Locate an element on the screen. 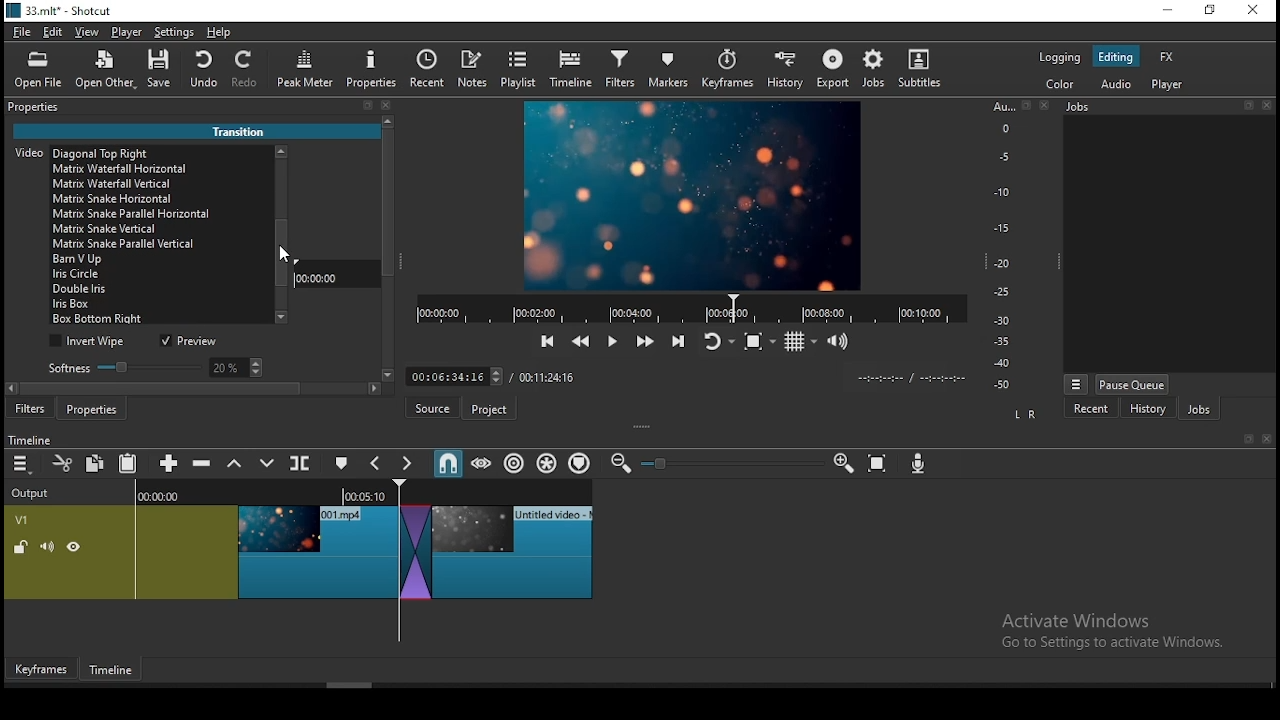 This screenshot has height=720, width=1280. video track is located at coordinates (298, 547).